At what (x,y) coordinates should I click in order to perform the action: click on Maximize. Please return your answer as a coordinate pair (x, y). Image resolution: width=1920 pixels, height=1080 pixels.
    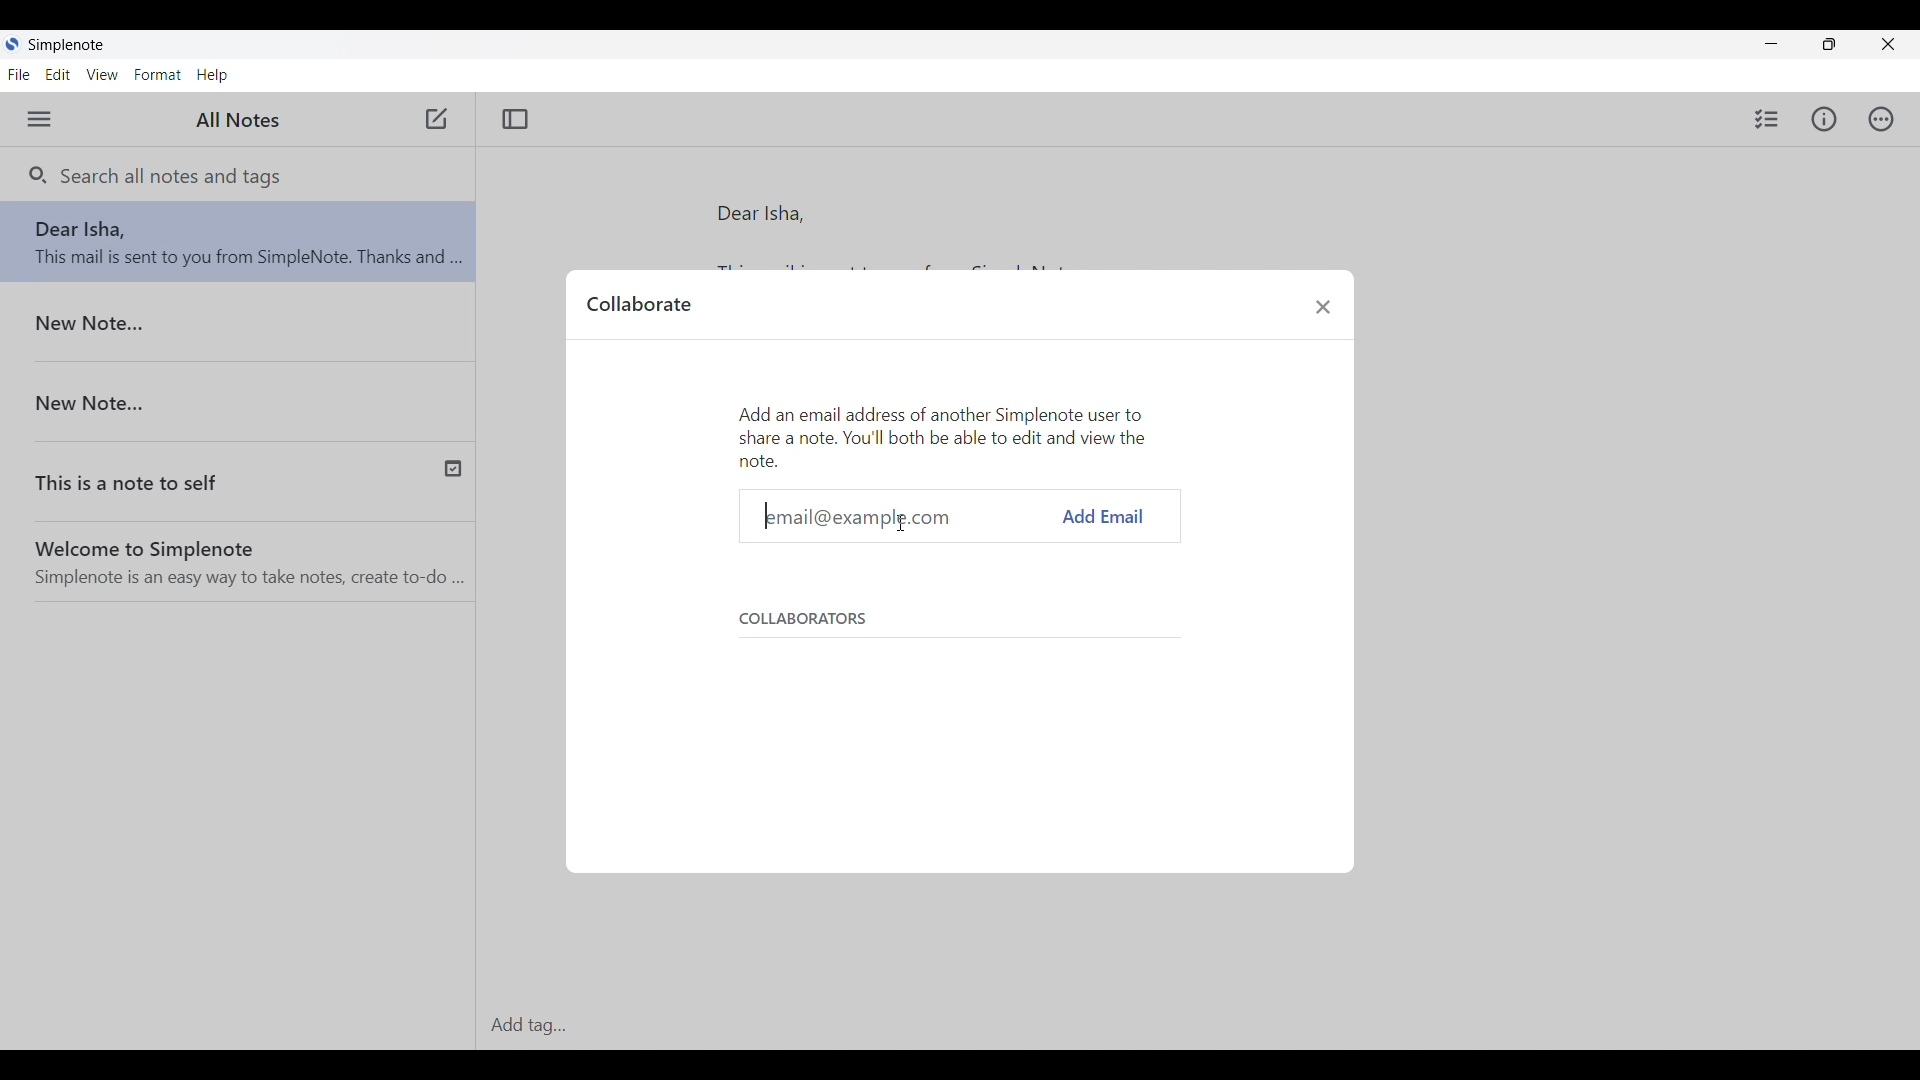
    Looking at the image, I should click on (1829, 44).